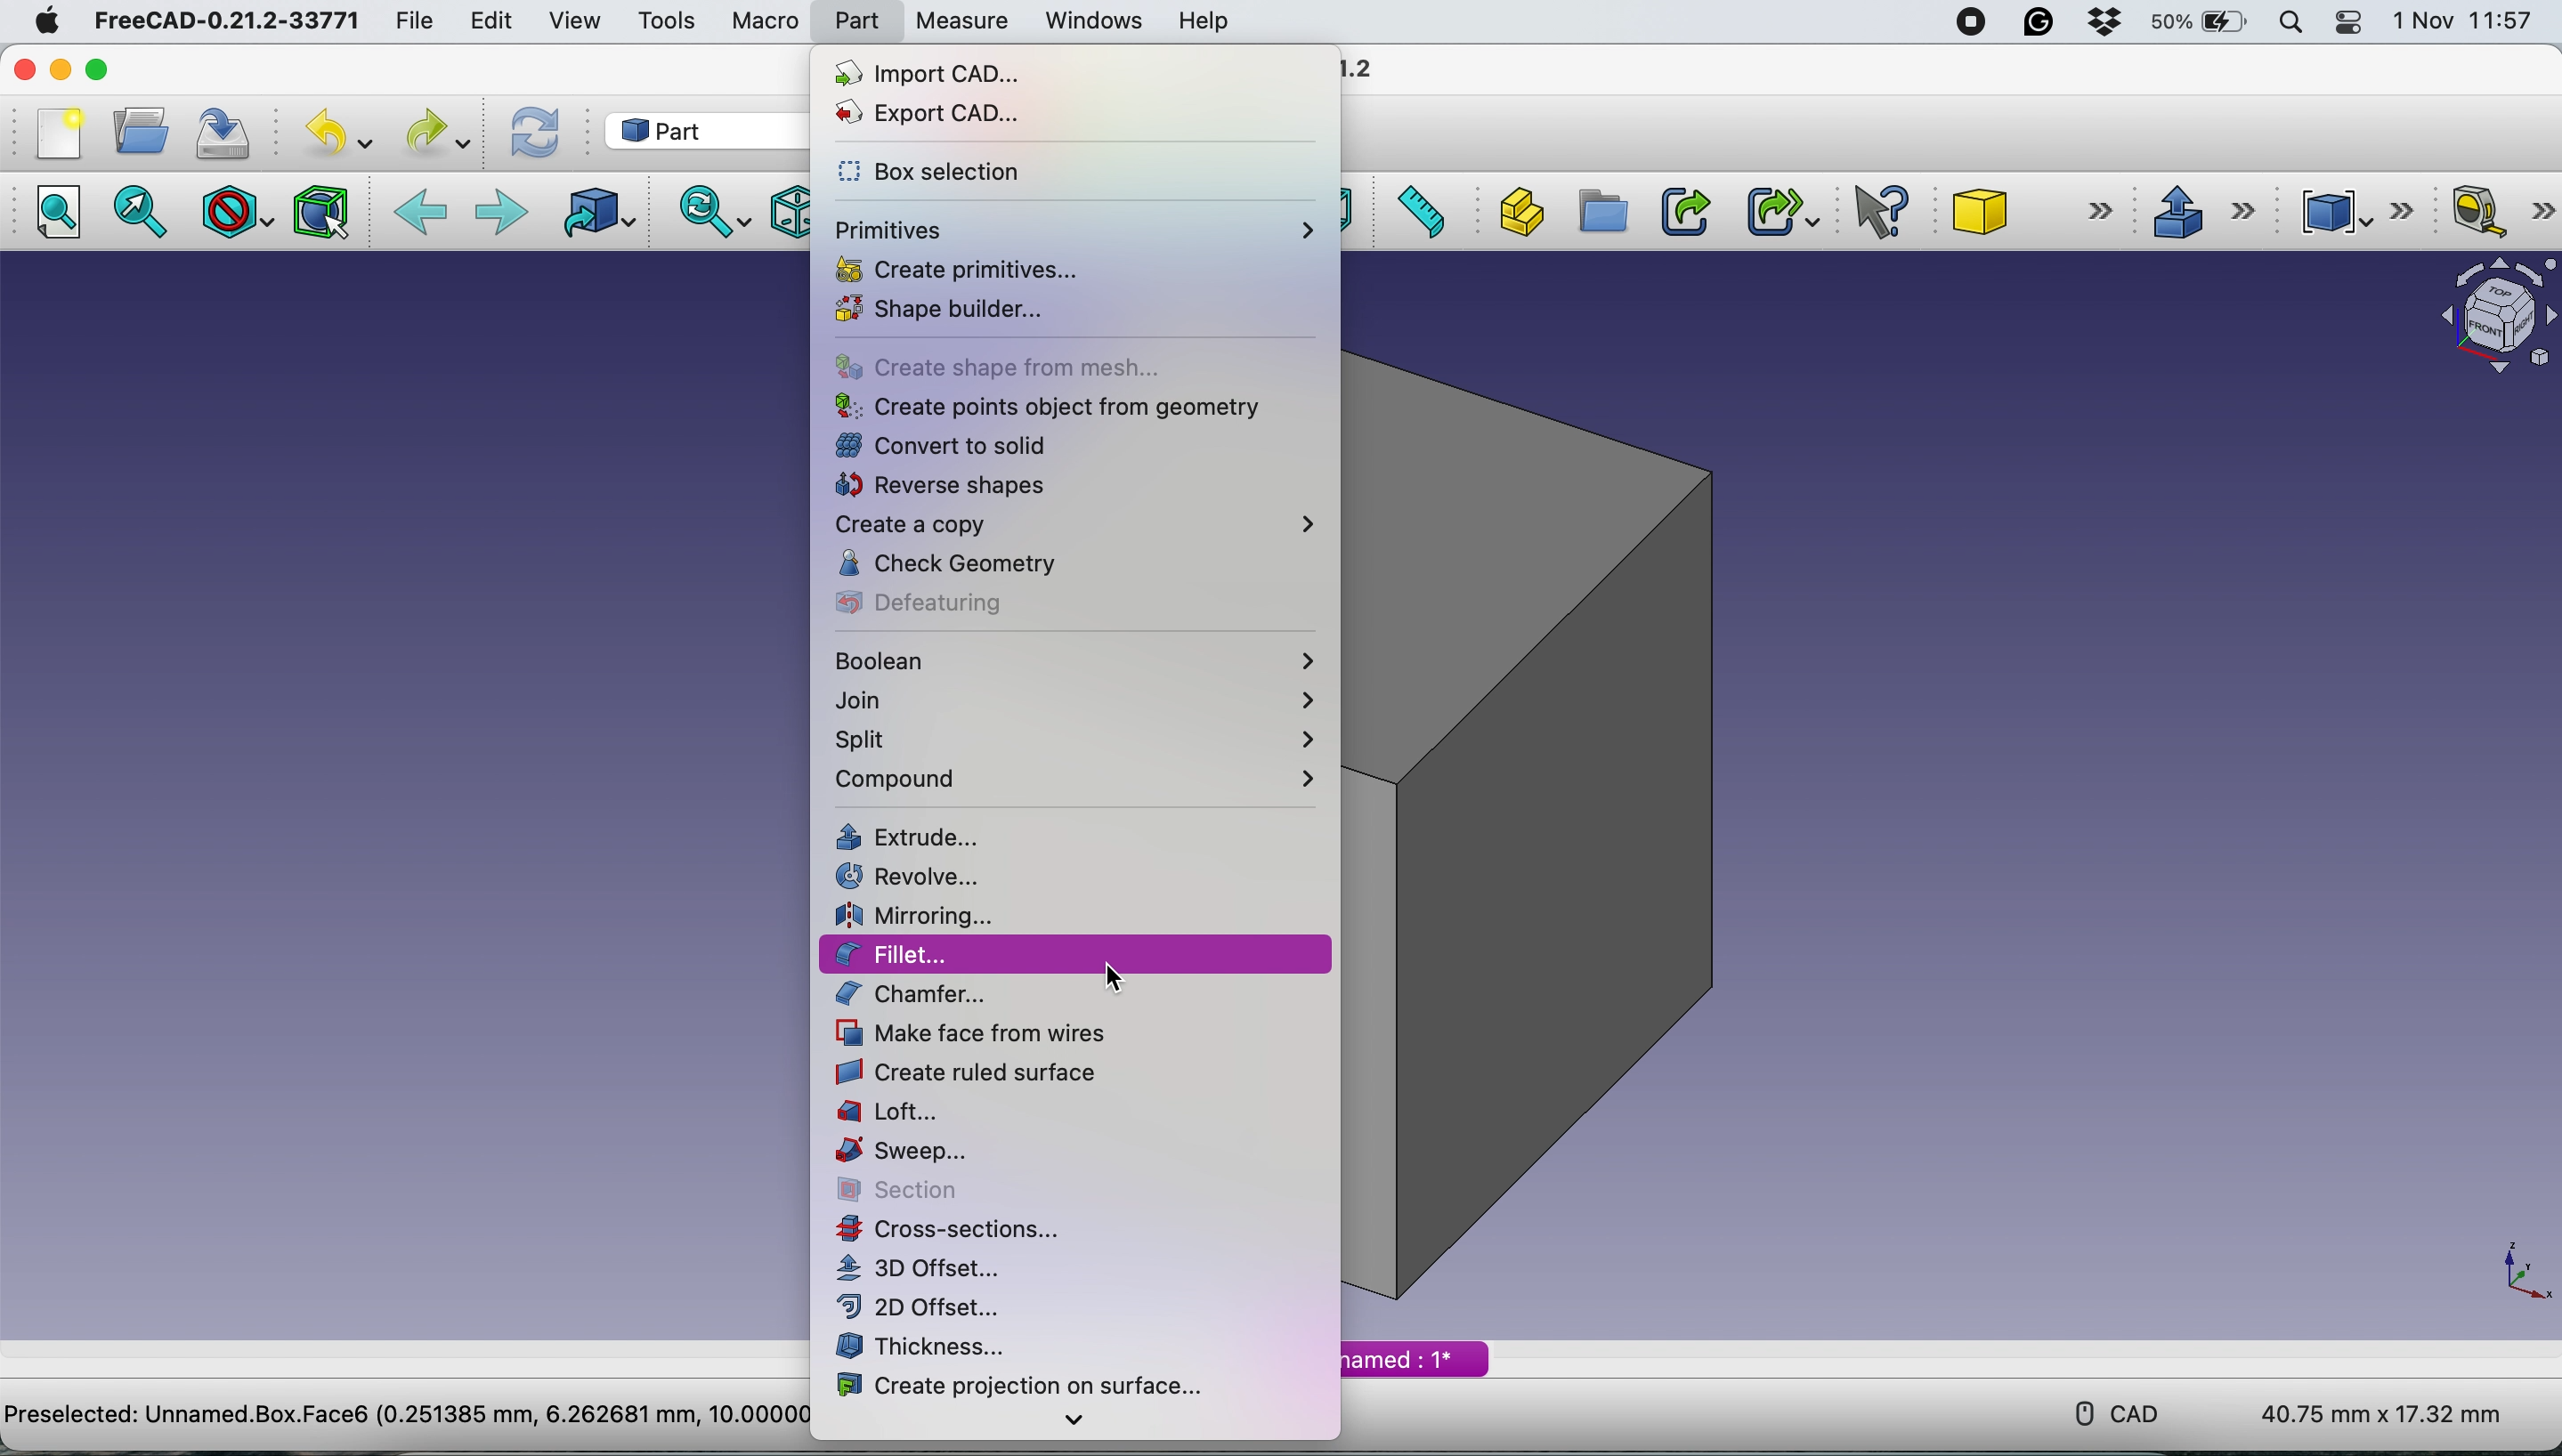  What do you see at coordinates (904, 1188) in the screenshot?
I see `section` at bounding box center [904, 1188].